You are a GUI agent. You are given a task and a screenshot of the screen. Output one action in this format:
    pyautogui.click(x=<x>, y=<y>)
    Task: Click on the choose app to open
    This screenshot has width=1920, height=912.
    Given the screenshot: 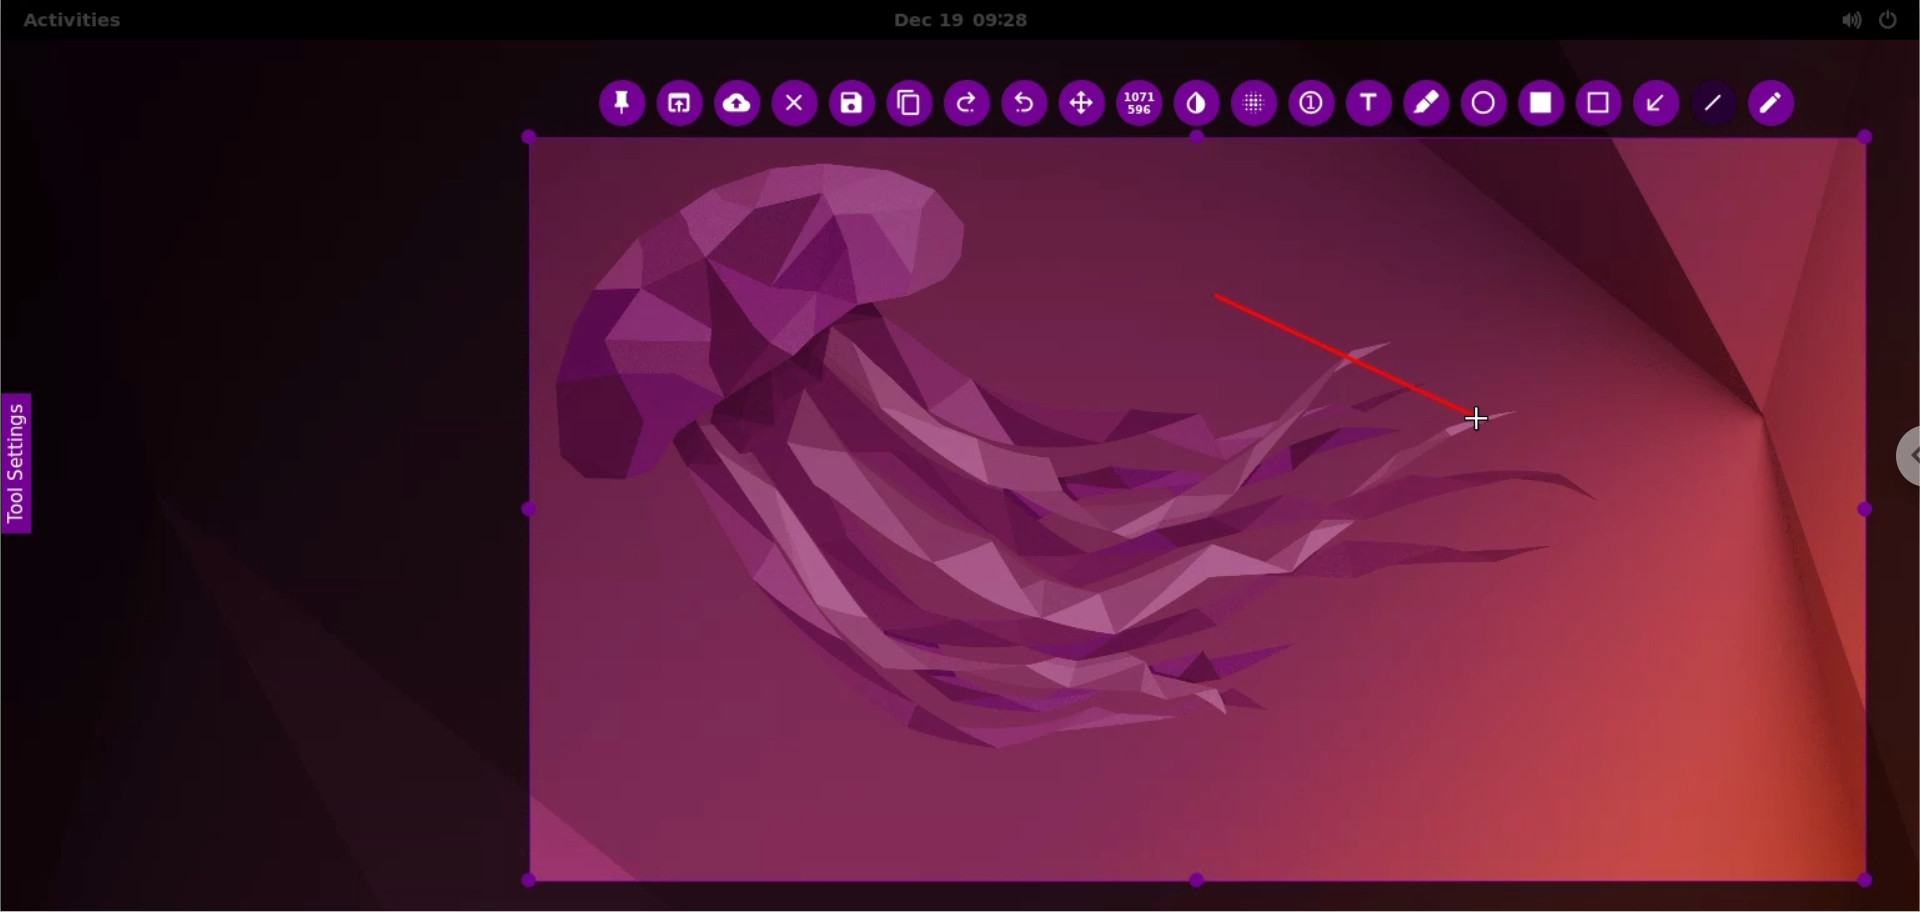 What is the action you would take?
    pyautogui.click(x=682, y=104)
    